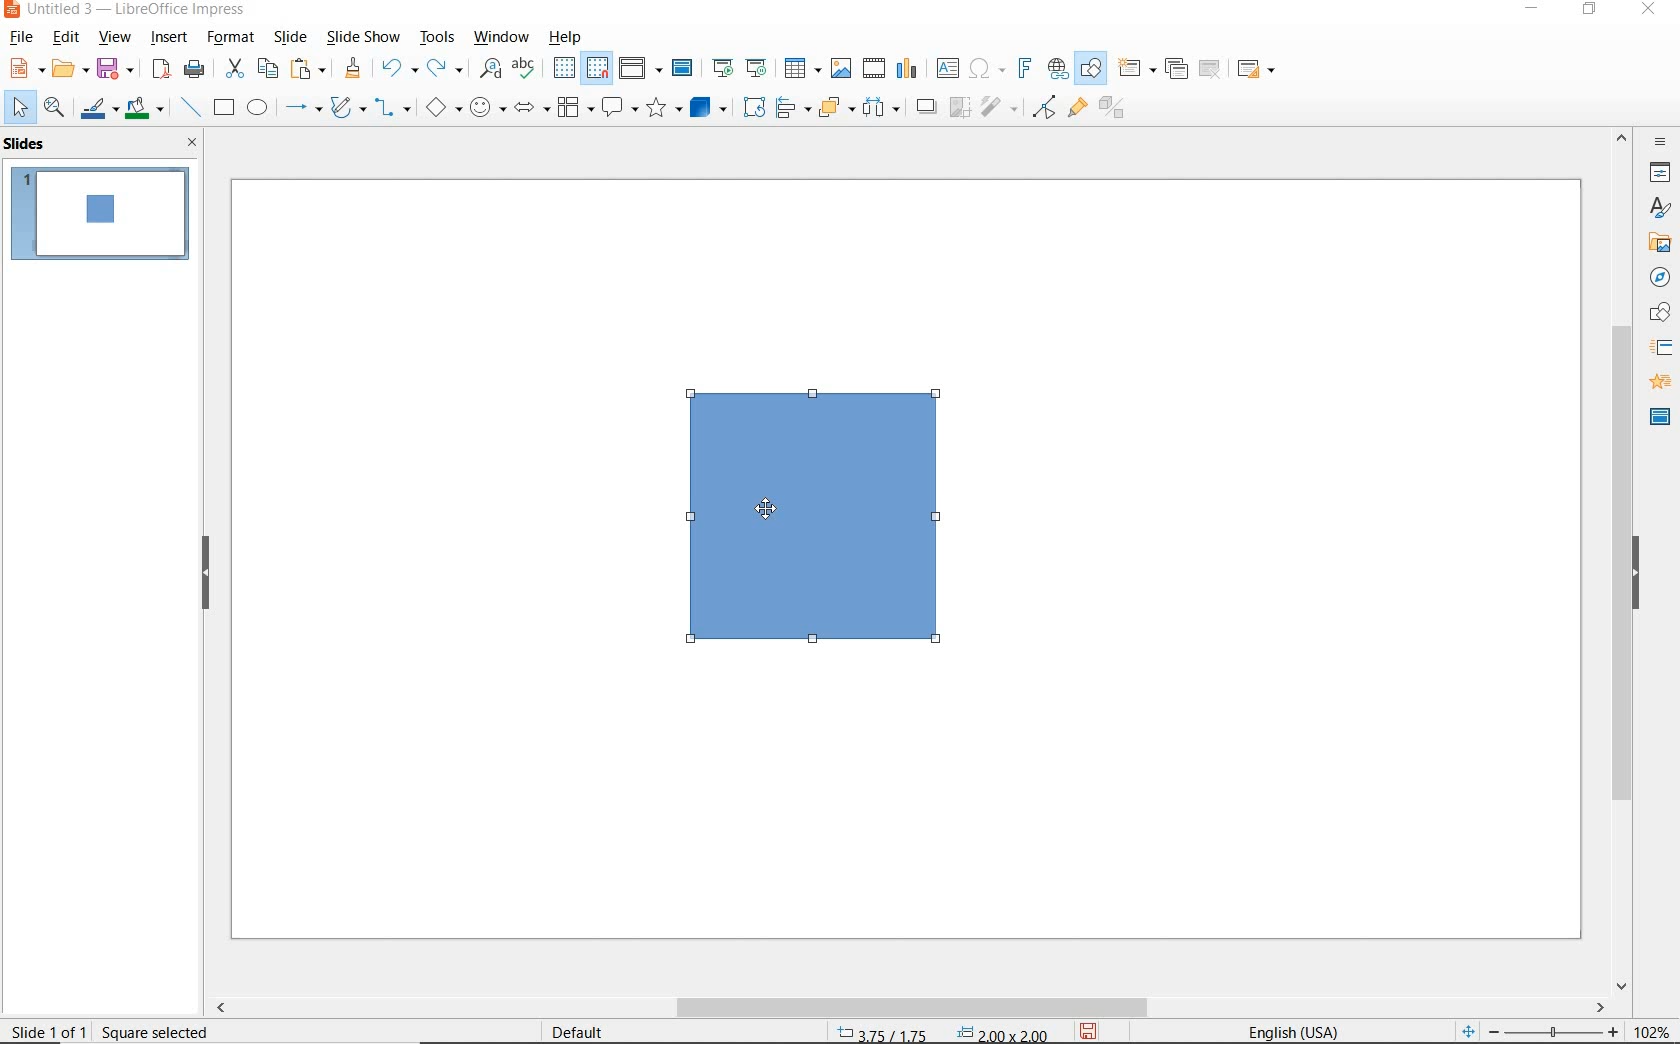  I want to click on select, so click(16, 109).